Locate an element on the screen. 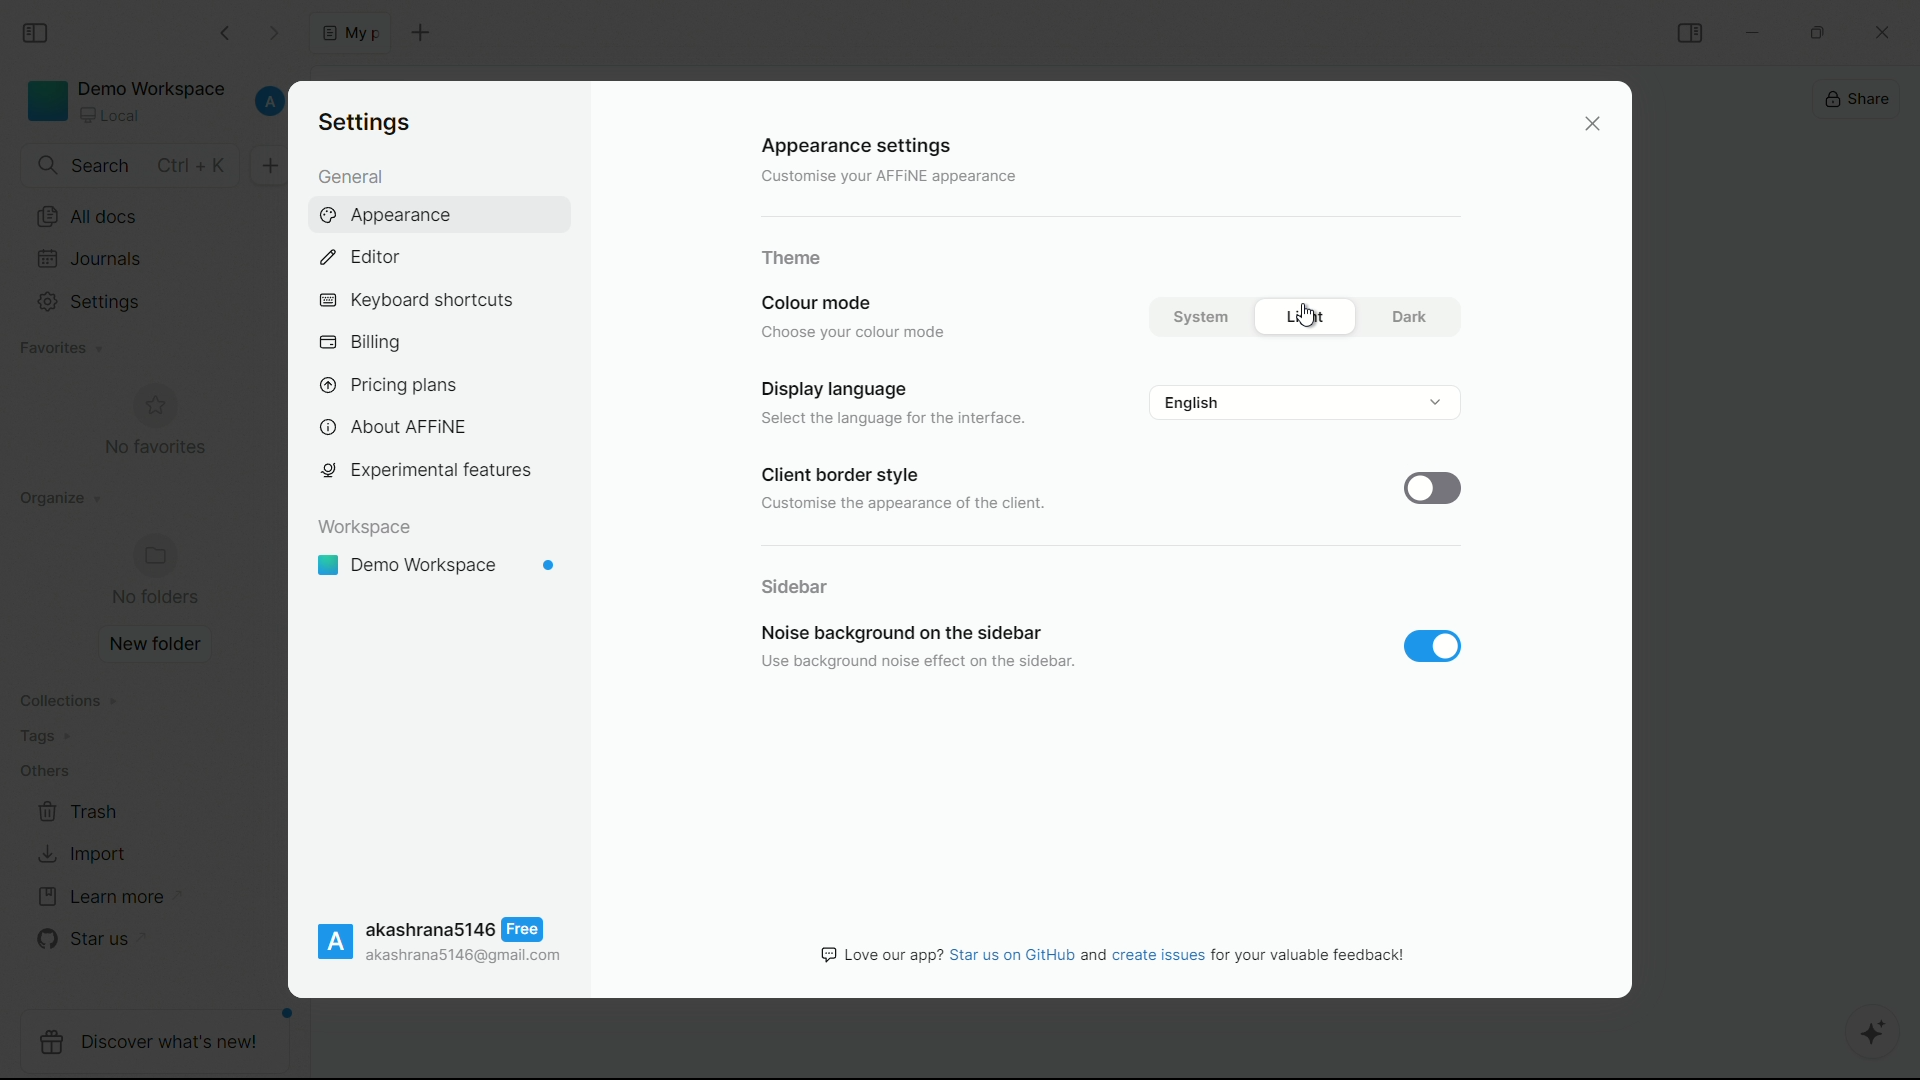 This screenshot has height=1080, width=1920. journals is located at coordinates (91, 258).